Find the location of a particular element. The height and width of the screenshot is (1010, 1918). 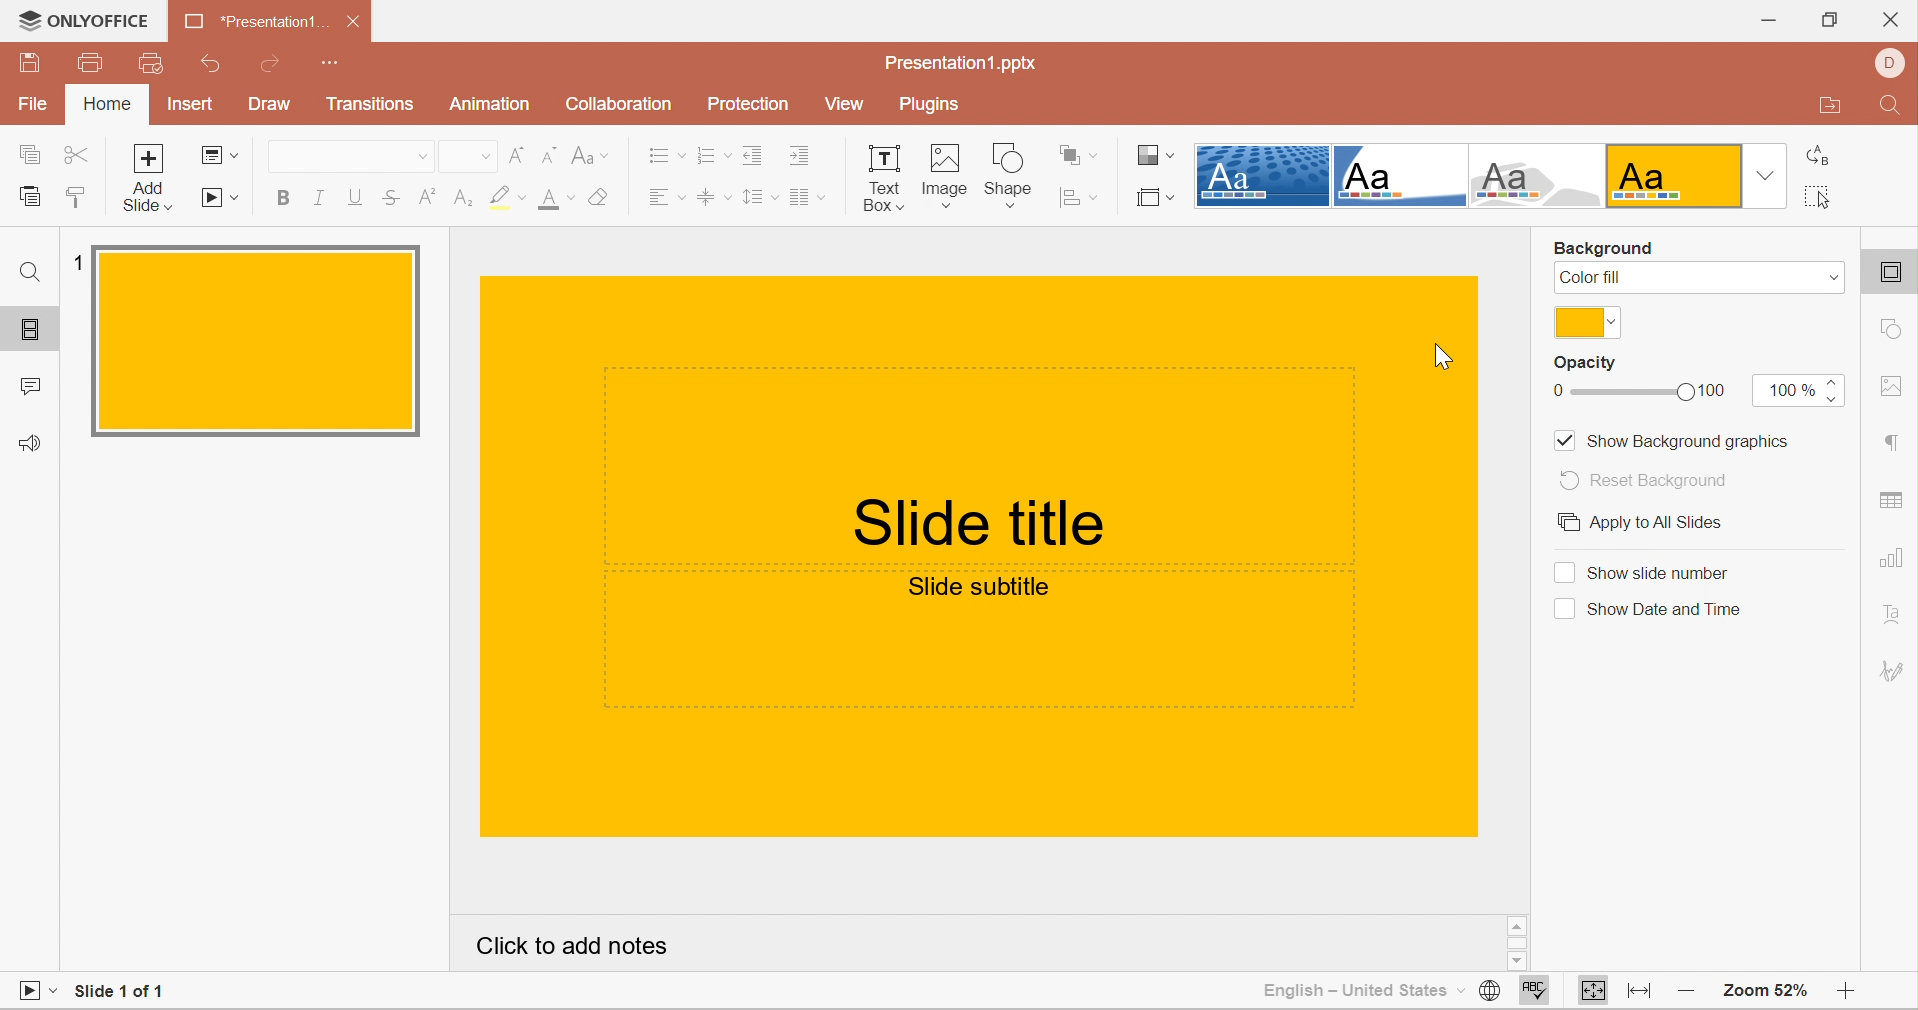

Text Art settings is located at coordinates (1896, 615).